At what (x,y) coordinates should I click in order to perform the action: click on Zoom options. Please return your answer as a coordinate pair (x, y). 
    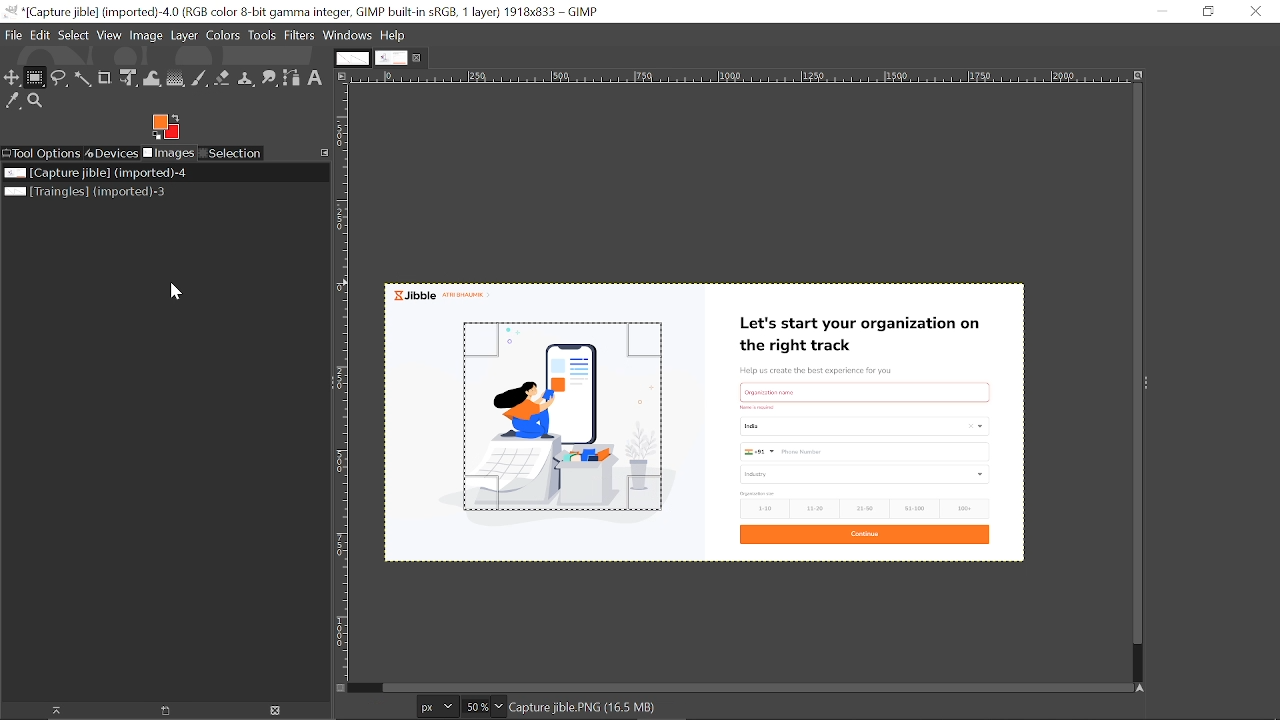
    Looking at the image, I should click on (500, 705).